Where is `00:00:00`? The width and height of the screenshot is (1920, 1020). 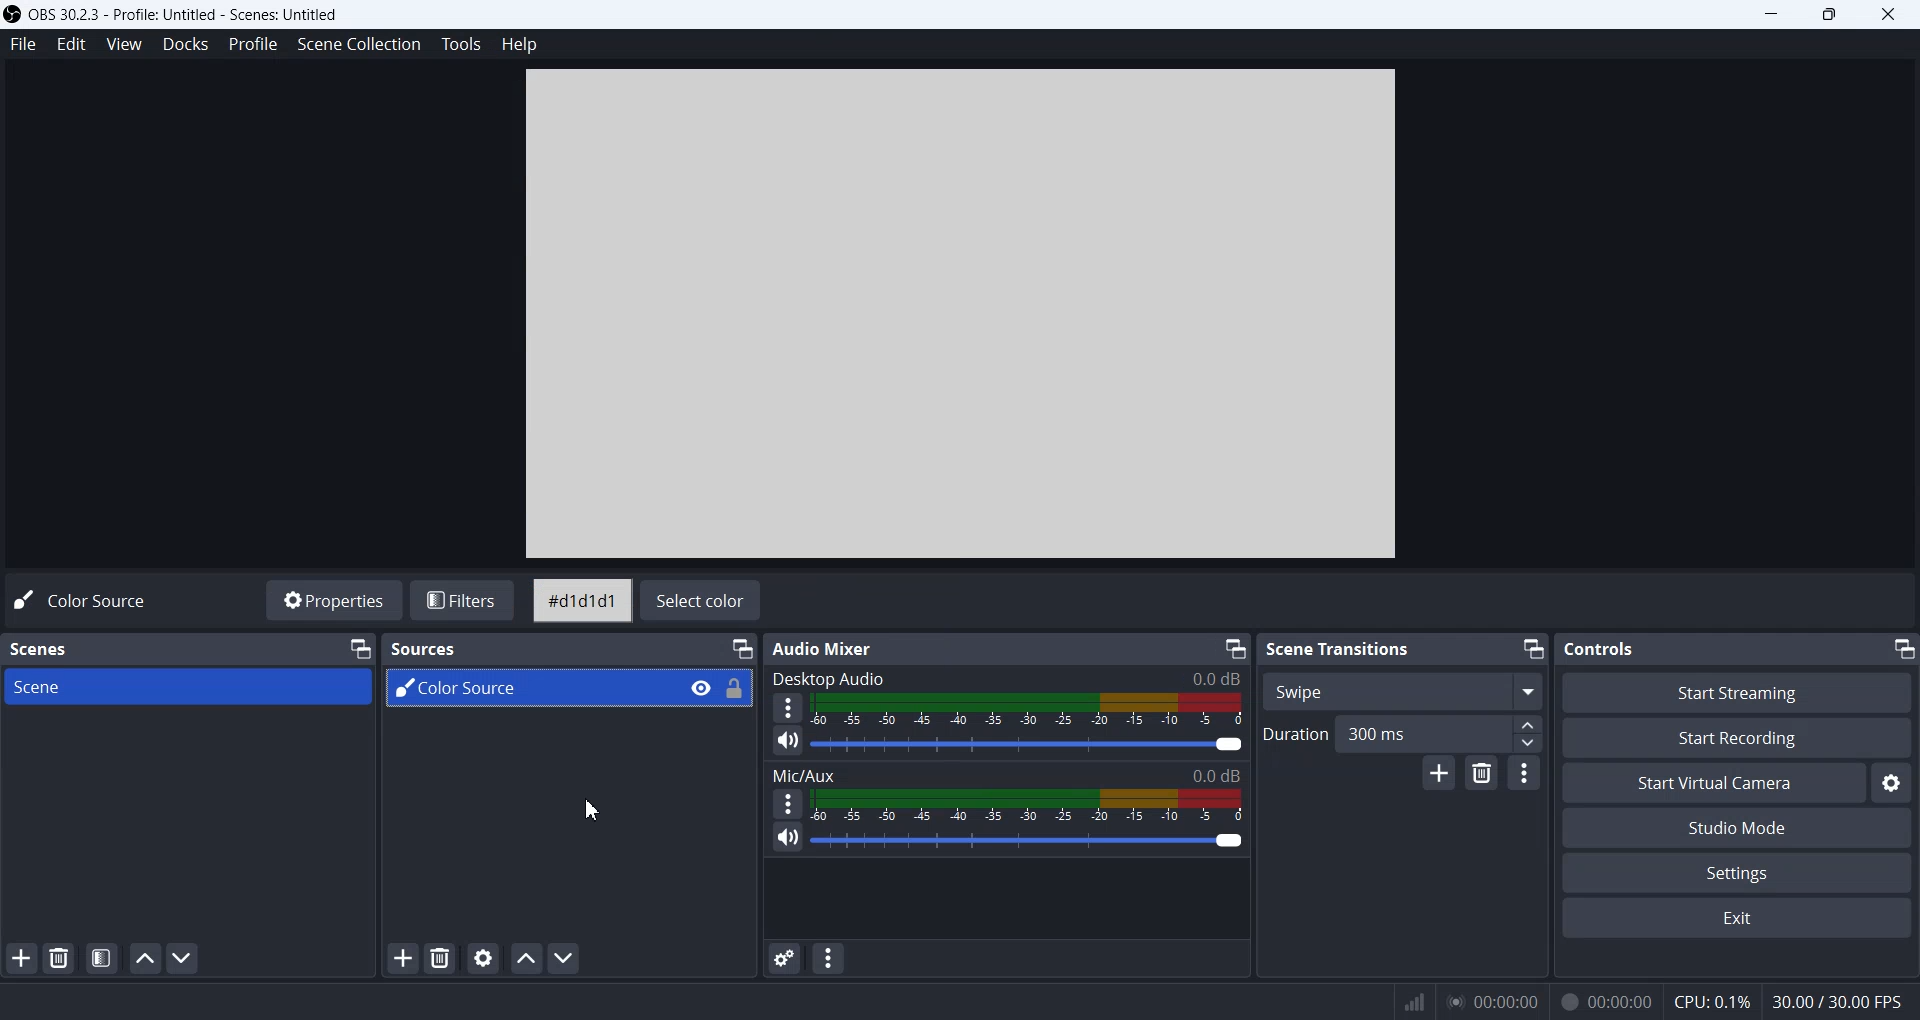
00:00:00 is located at coordinates (1604, 999).